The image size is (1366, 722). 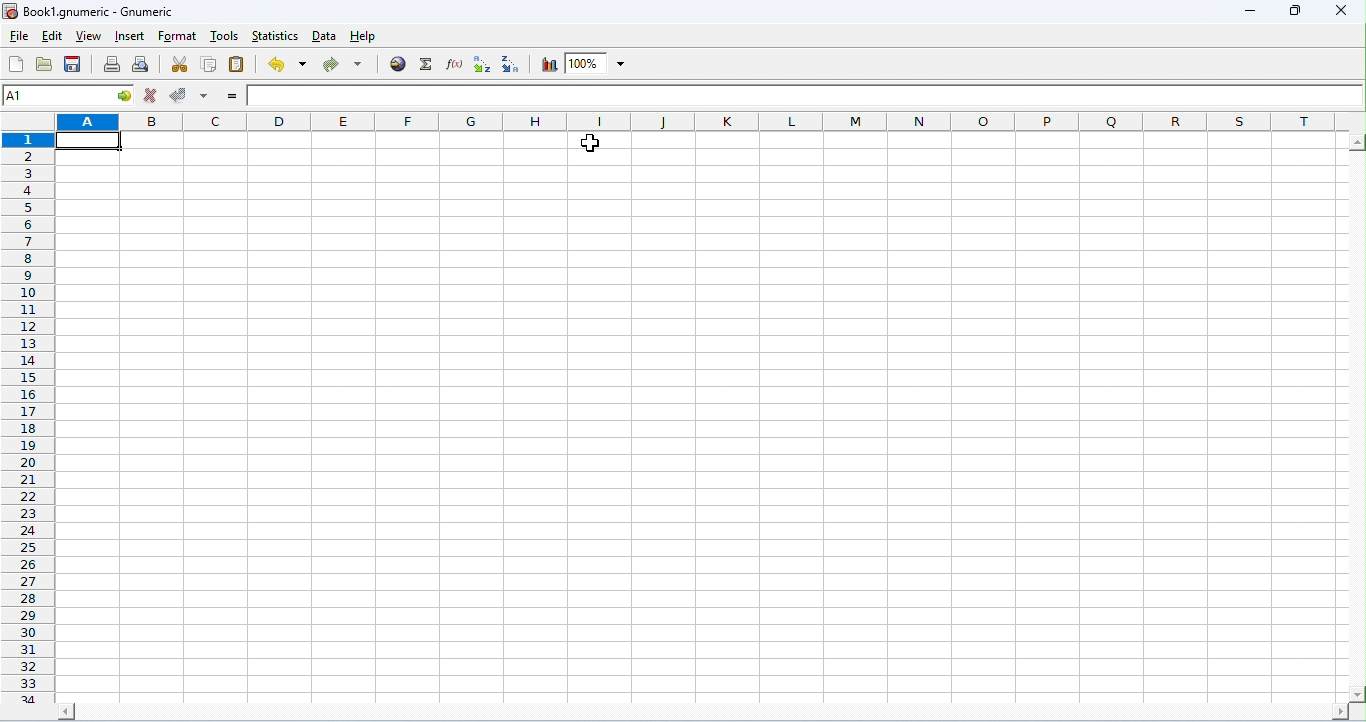 What do you see at coordinates (399, 65) in the screenshot?
I see `insert hyperlink` at bounding box center [399, 65].